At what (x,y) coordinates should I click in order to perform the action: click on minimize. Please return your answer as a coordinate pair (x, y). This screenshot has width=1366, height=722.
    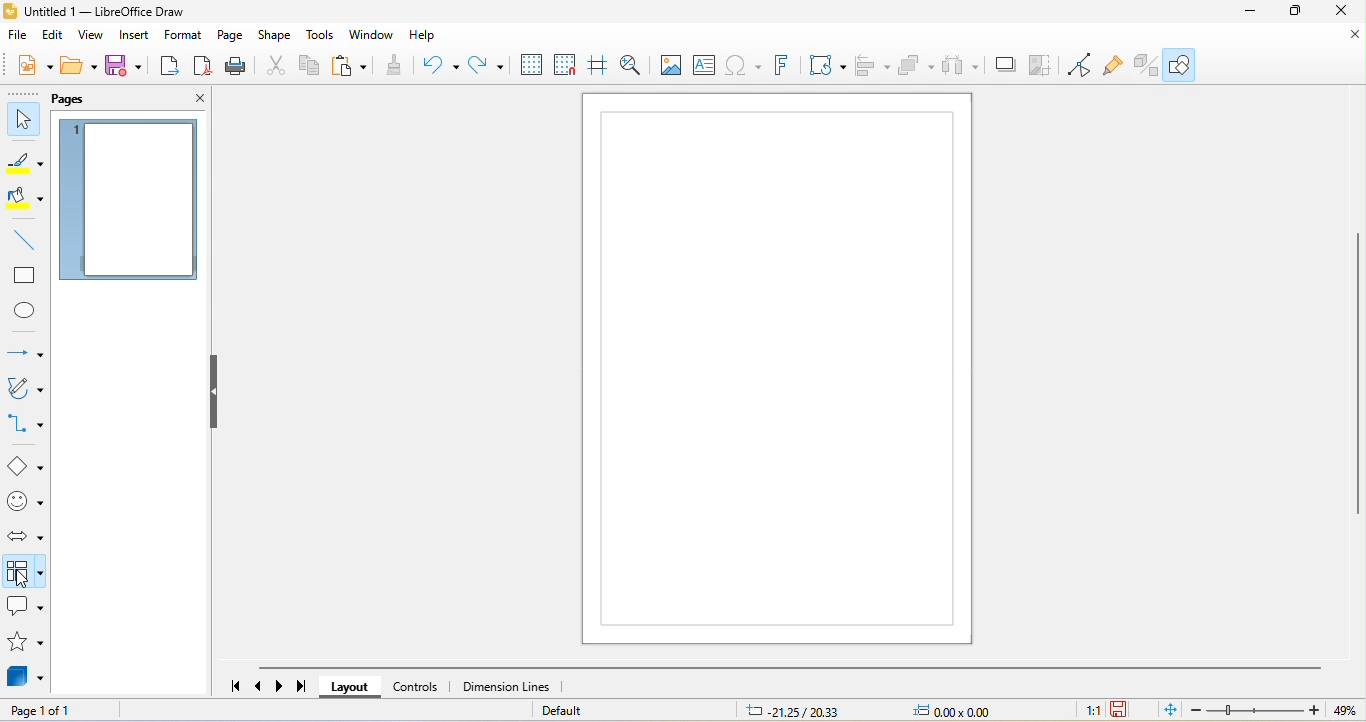
    Looking at the image, I should click on (1245, 14).